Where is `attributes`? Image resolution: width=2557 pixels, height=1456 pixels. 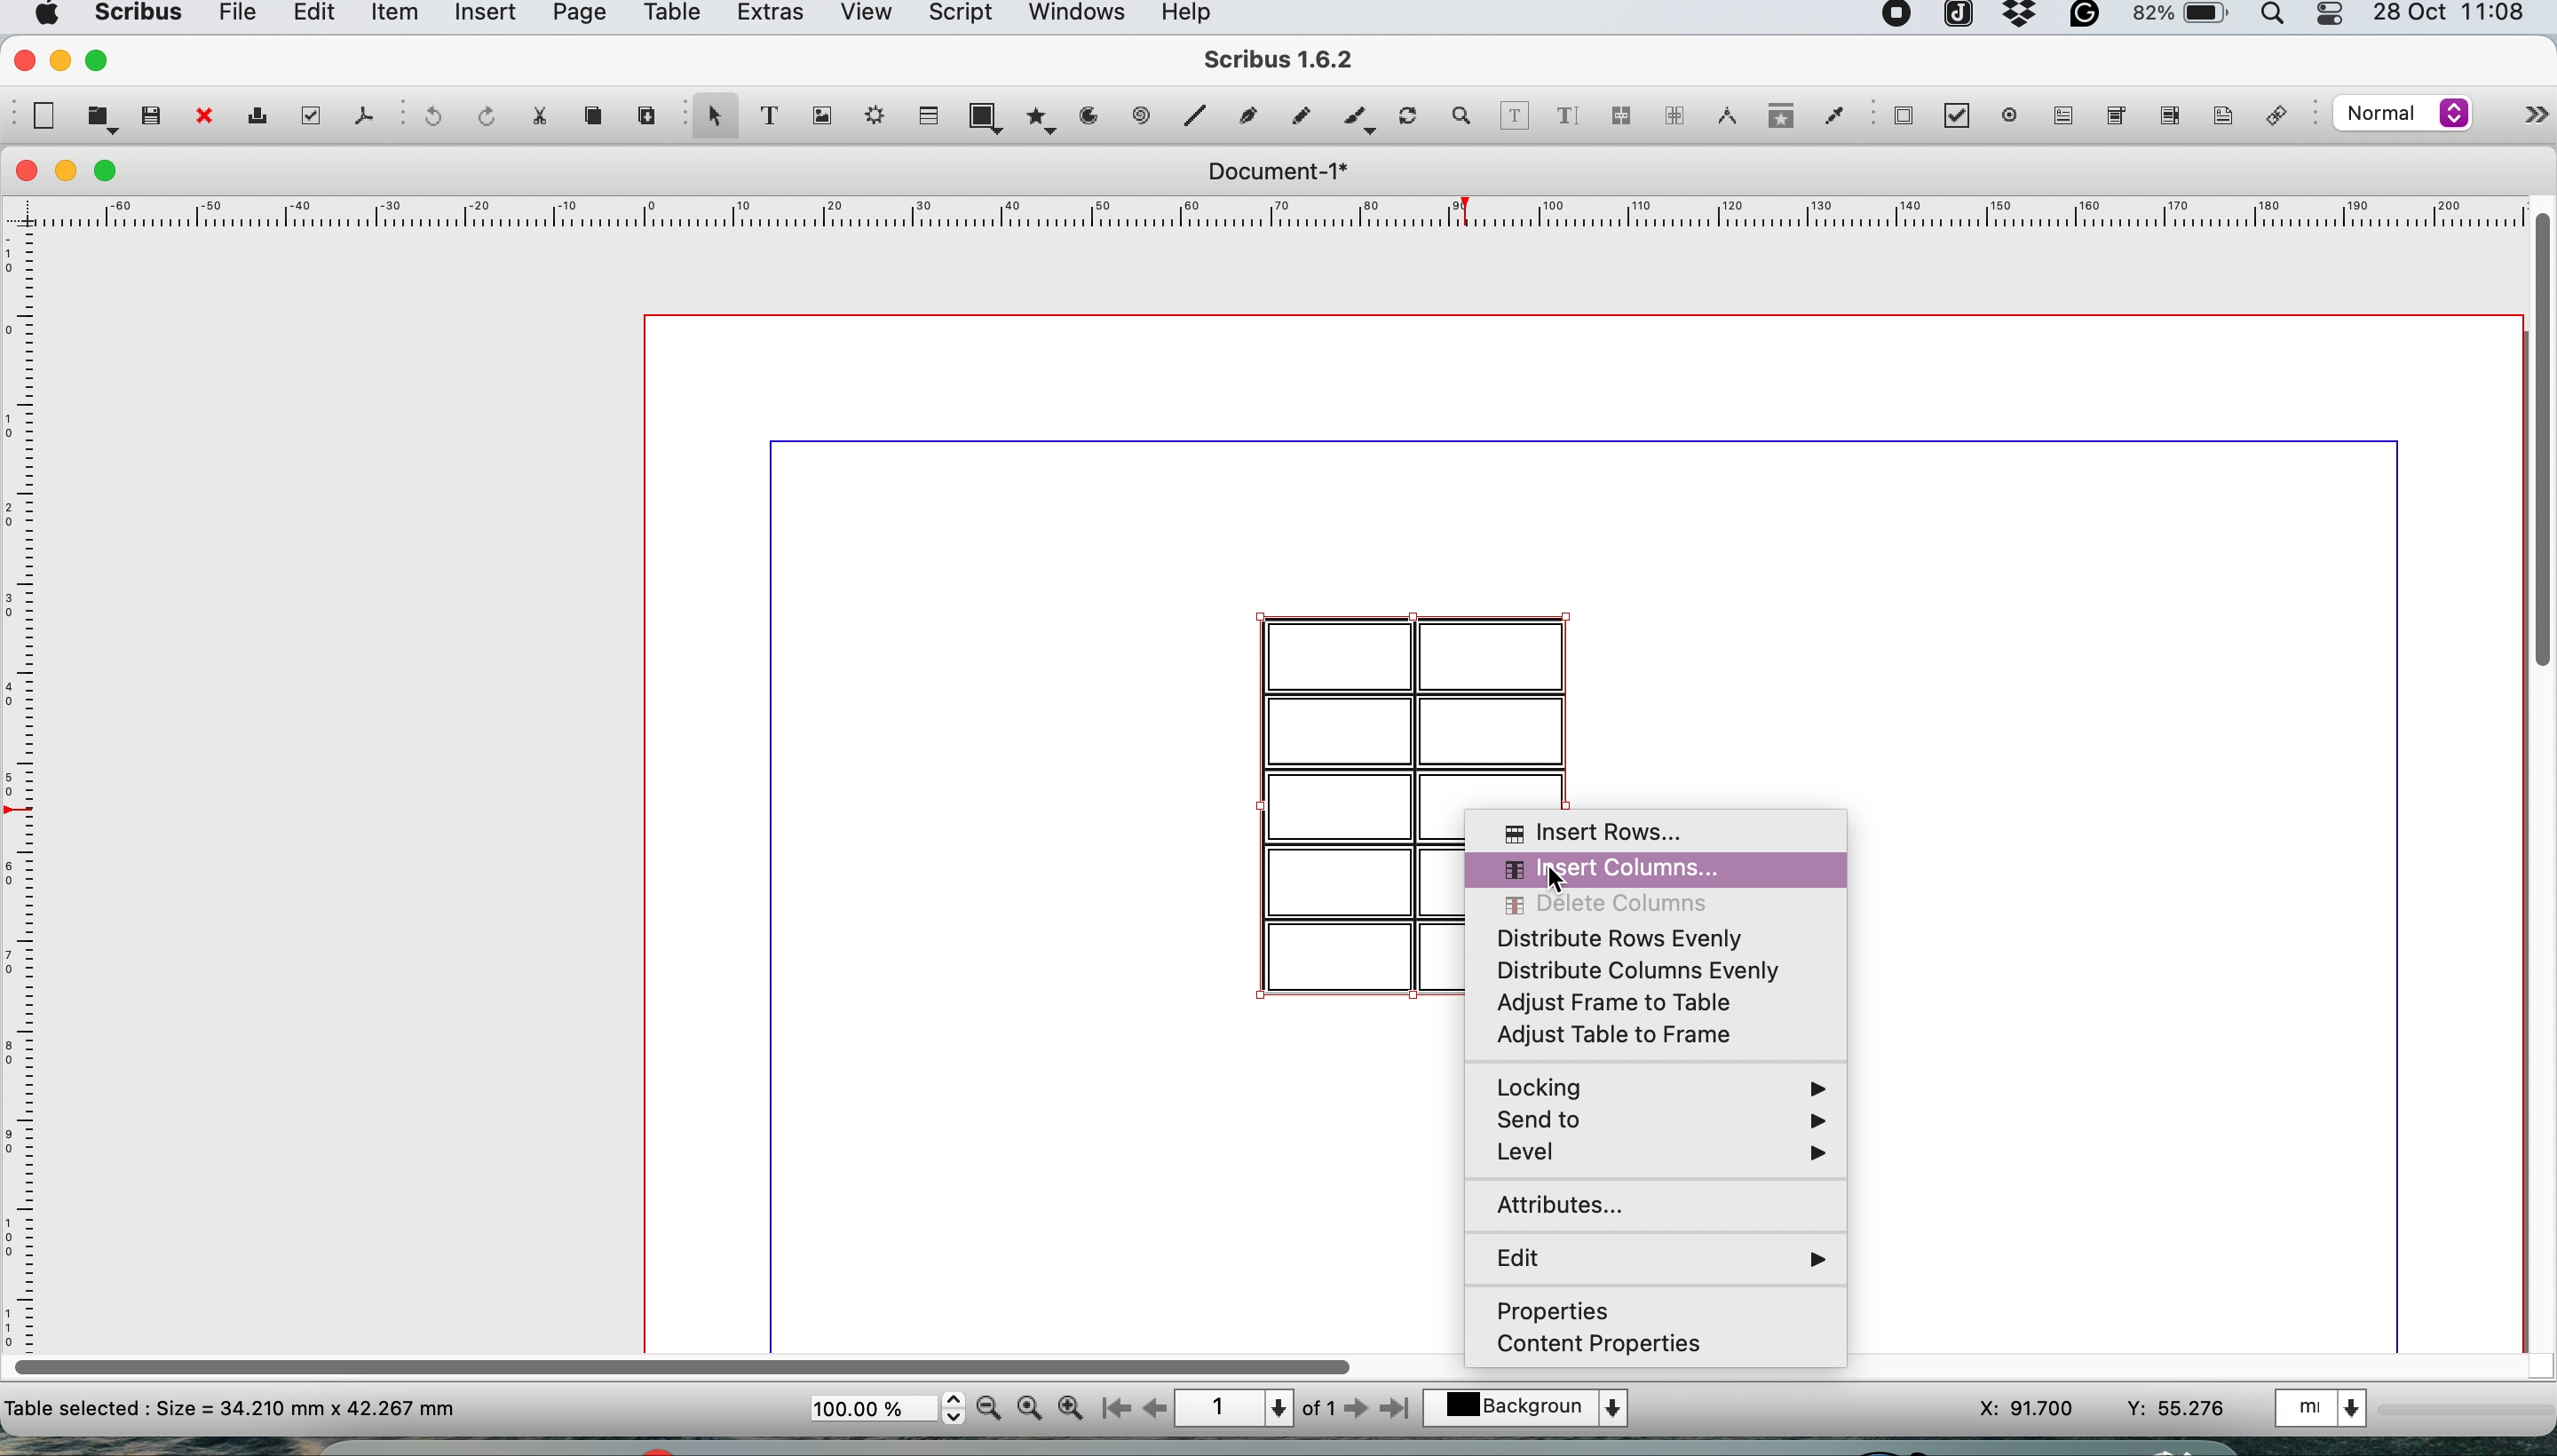
attributes is located at coordinates (1647, 1207).